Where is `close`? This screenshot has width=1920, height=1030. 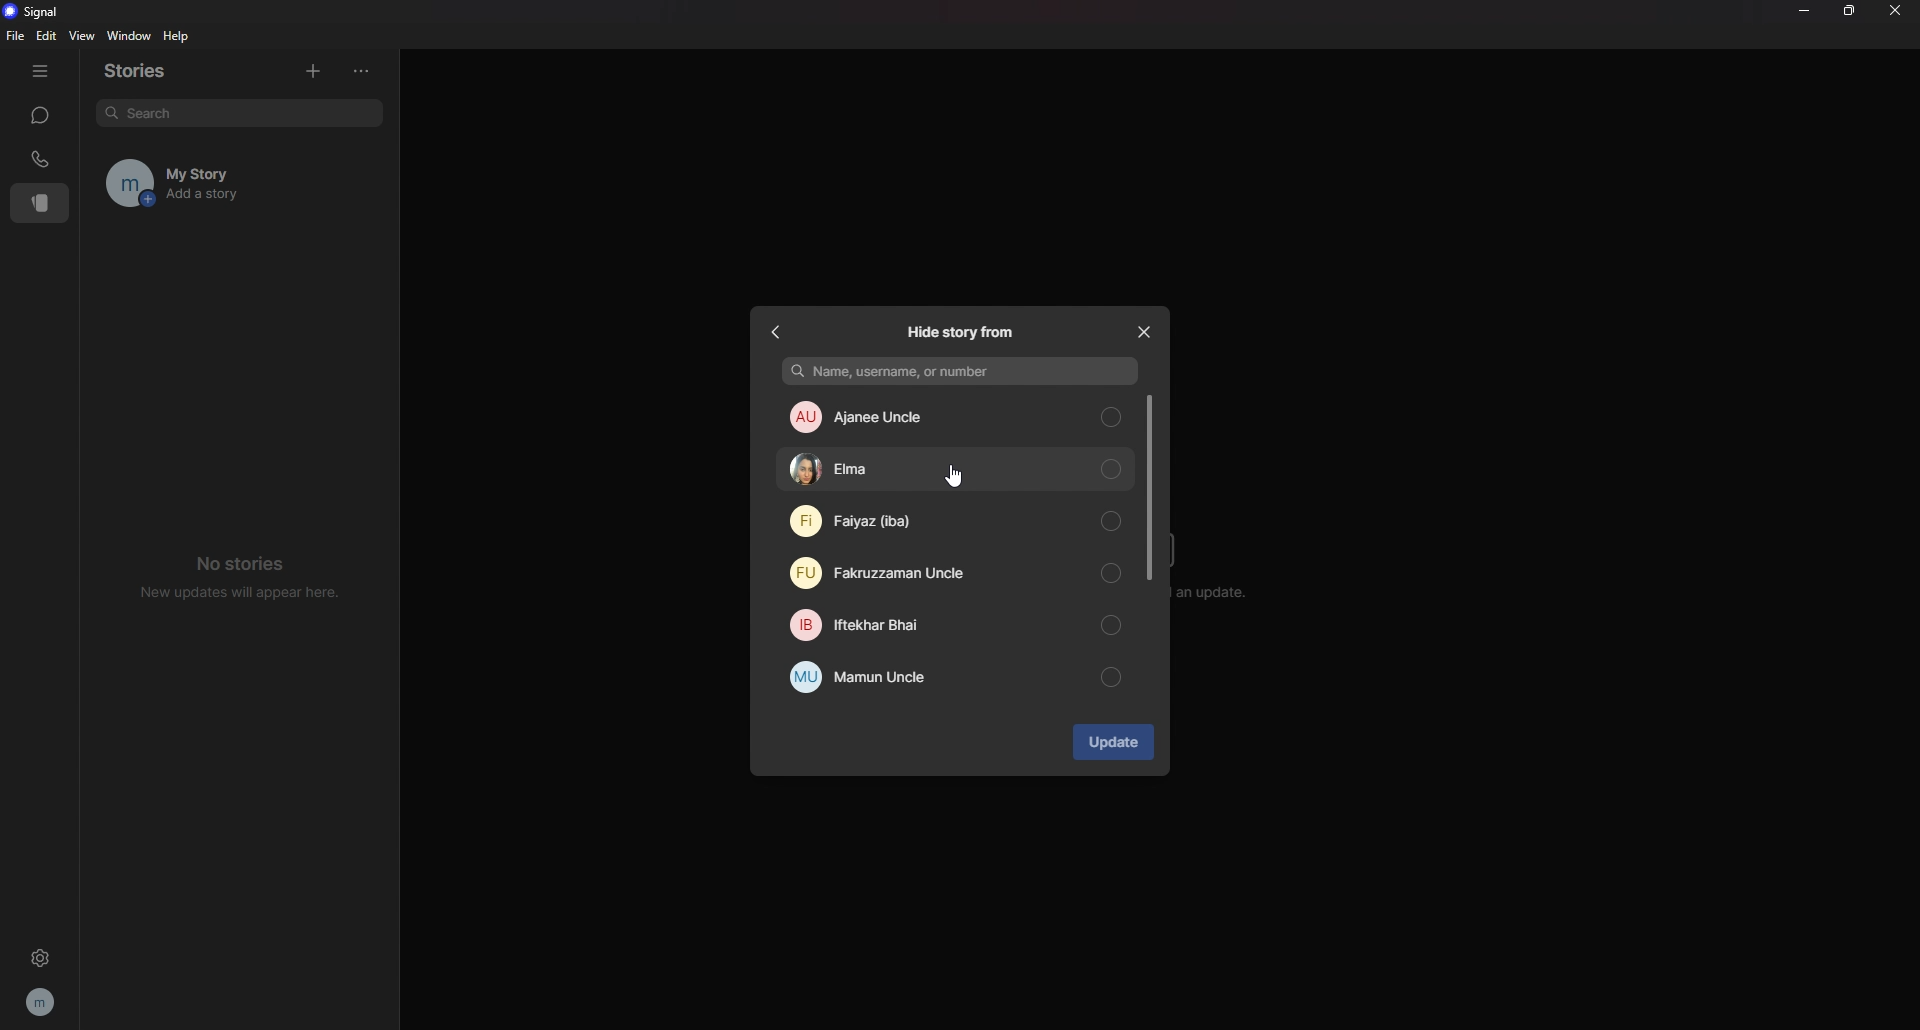
close is located at coordinates (1143, 329).